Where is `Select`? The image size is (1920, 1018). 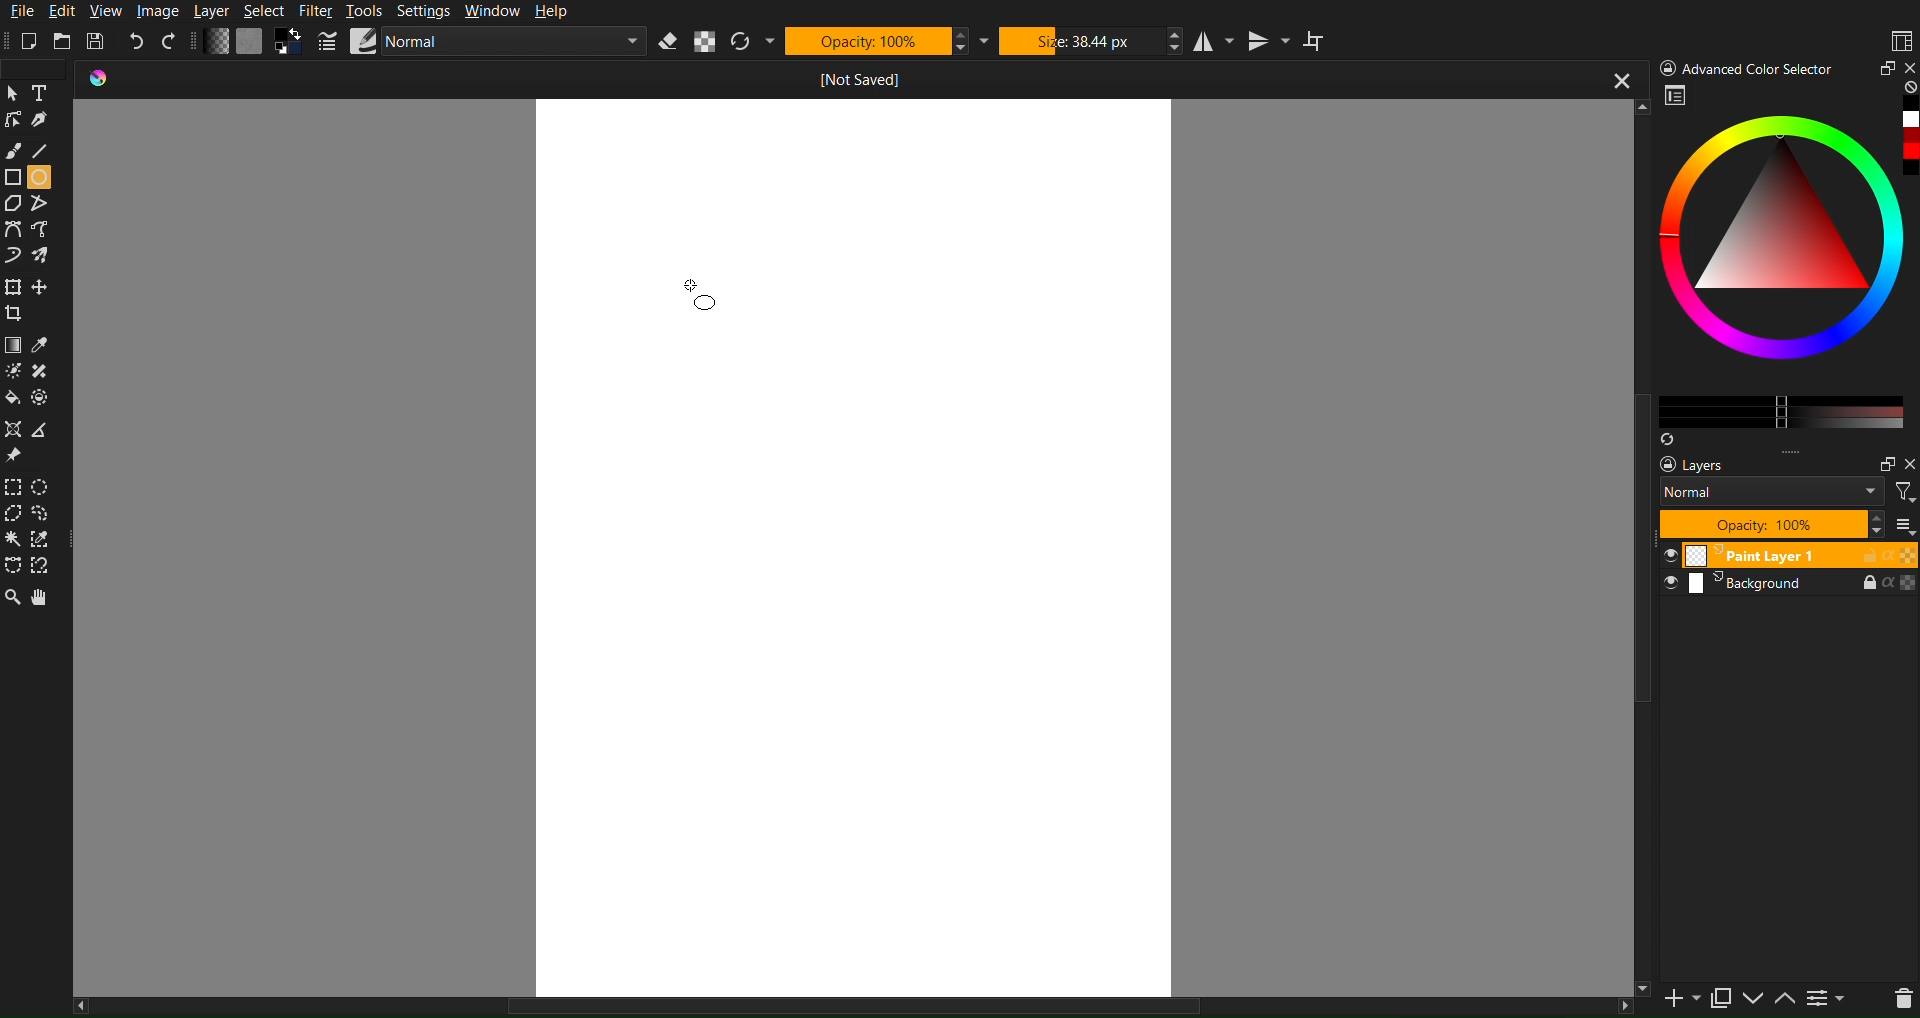 Select is located at coordinates (266, 10).